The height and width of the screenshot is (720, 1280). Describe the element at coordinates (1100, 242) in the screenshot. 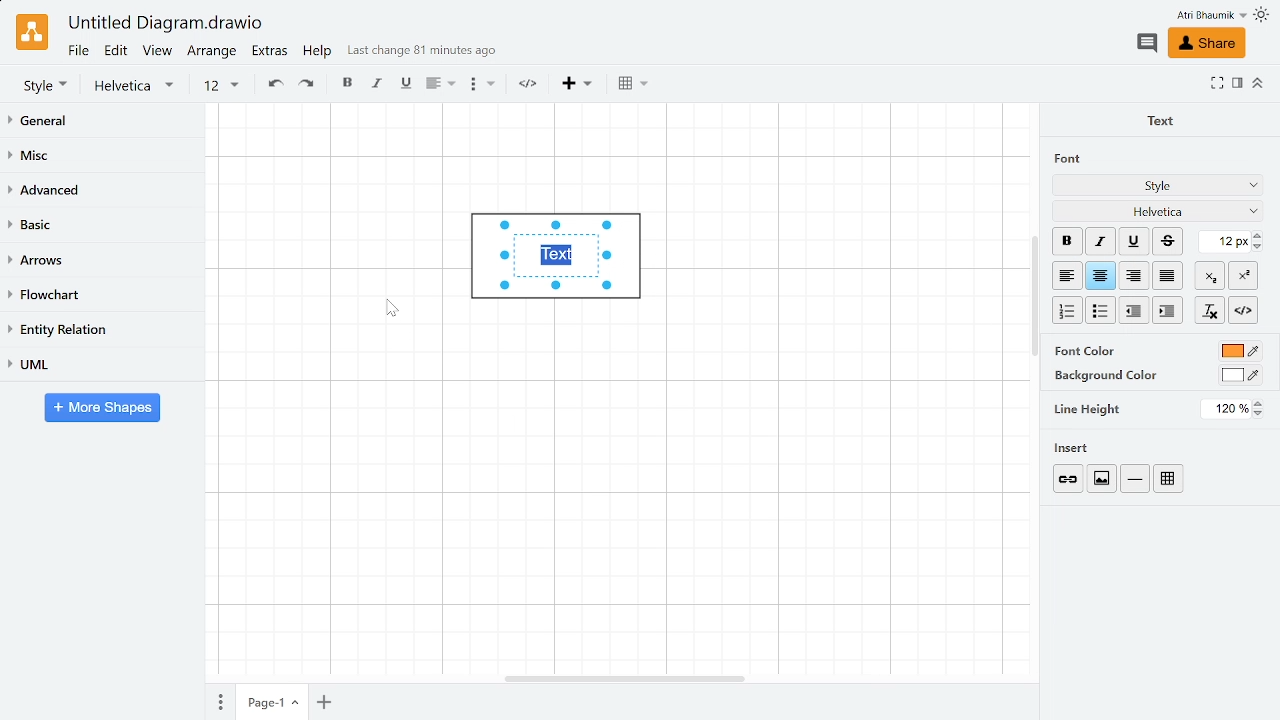

I see `Italic` at that location.